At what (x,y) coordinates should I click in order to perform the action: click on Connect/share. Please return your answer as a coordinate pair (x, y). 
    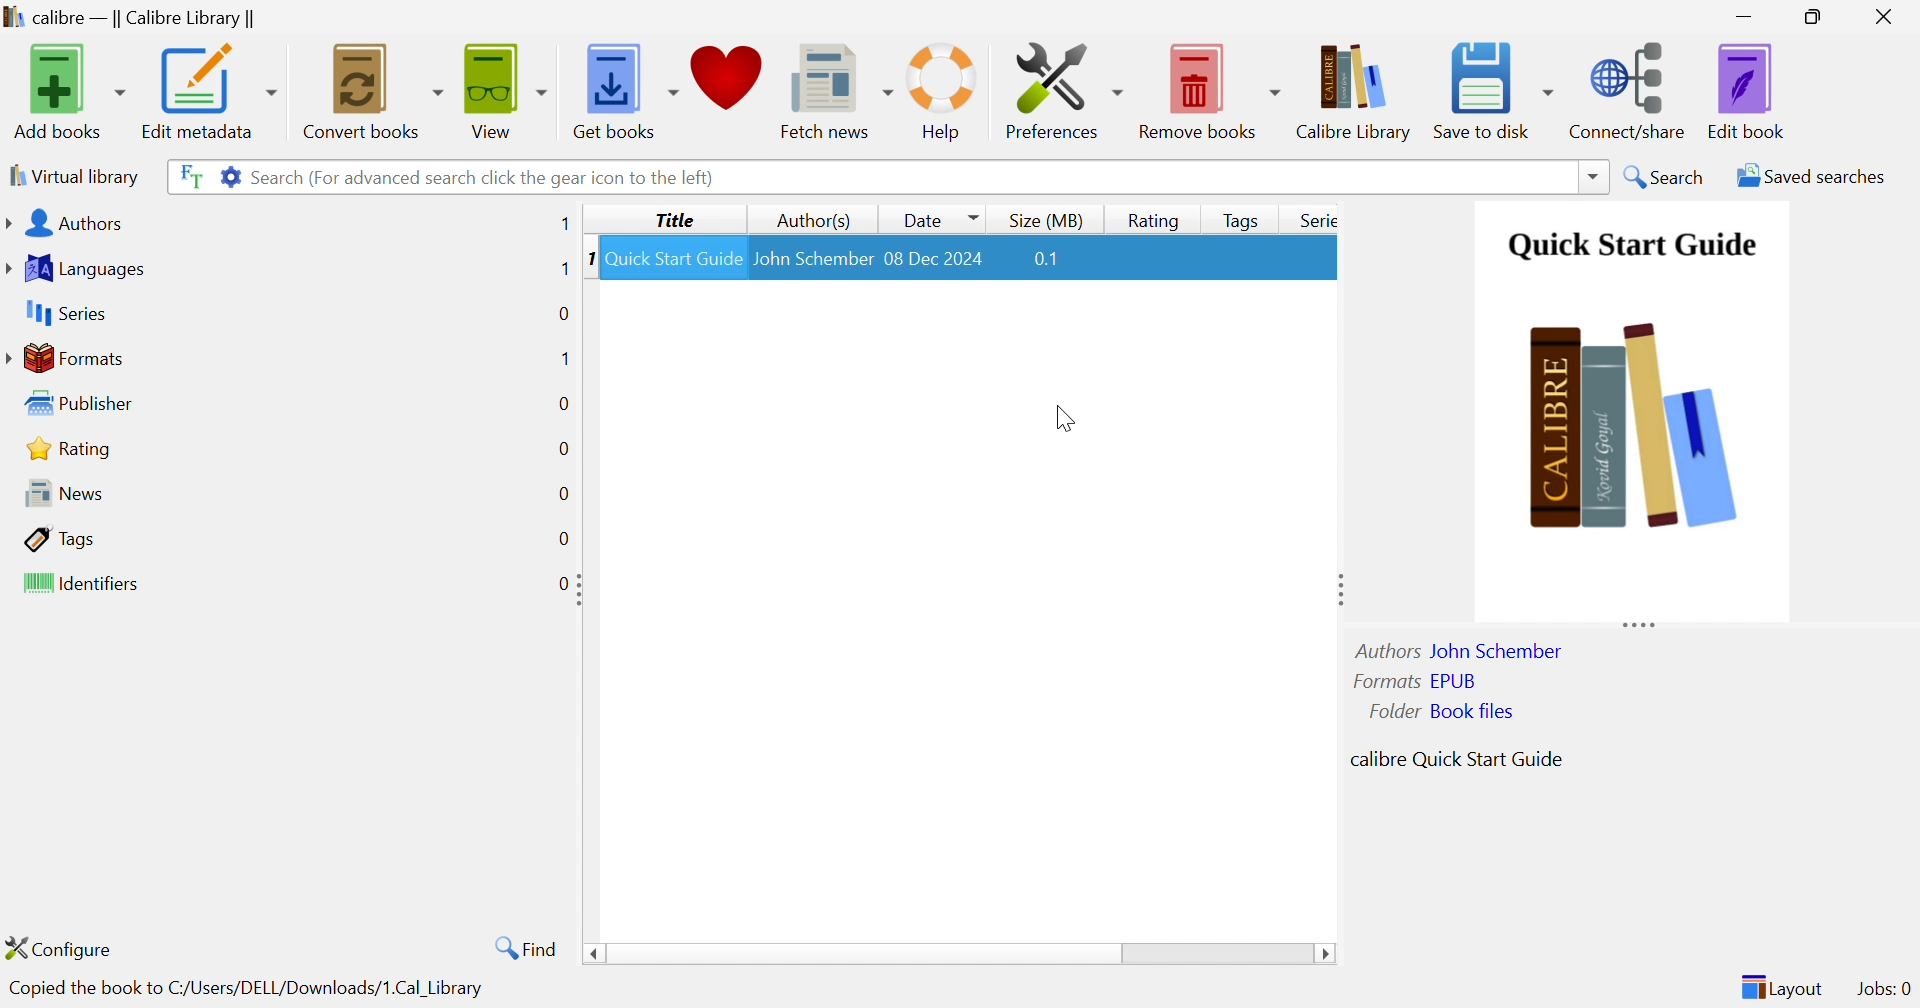
    Looking at the image, I should click on (1629, 91).